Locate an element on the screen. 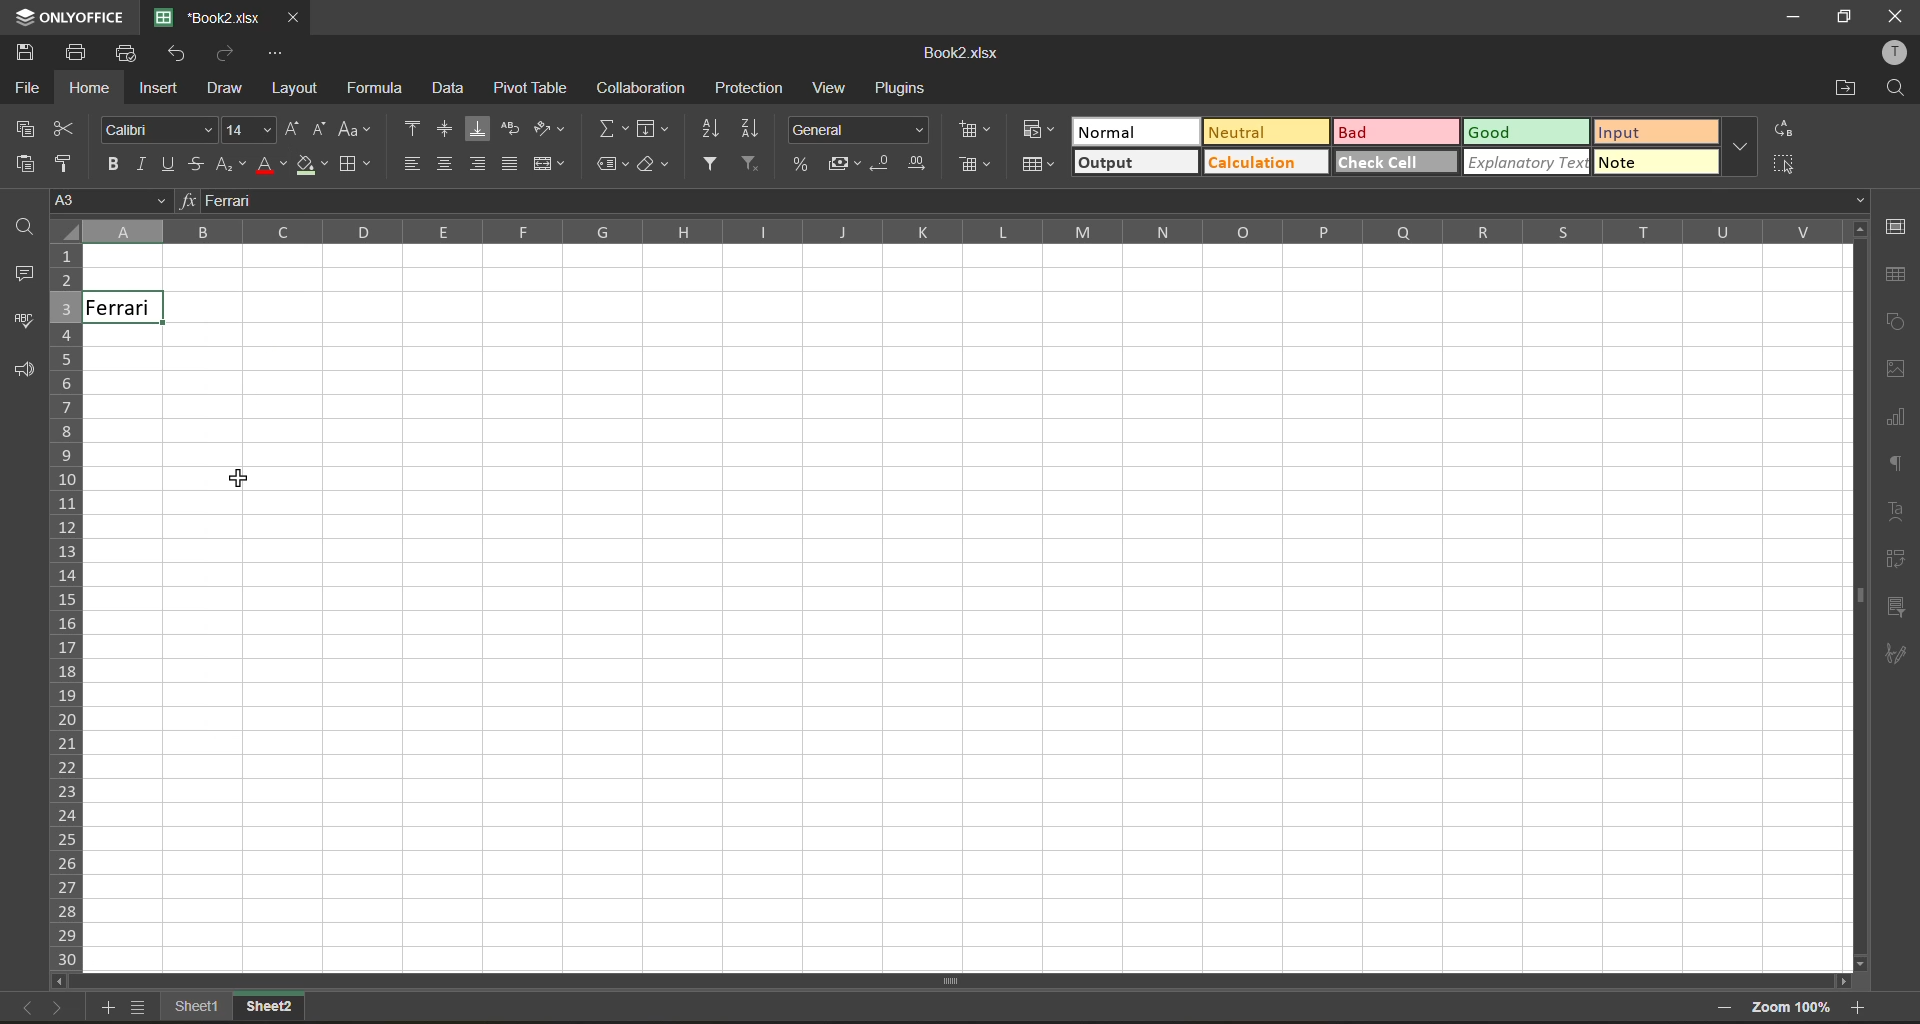 The image size is (1920, 1024). save is located at coordinates (29, 51).